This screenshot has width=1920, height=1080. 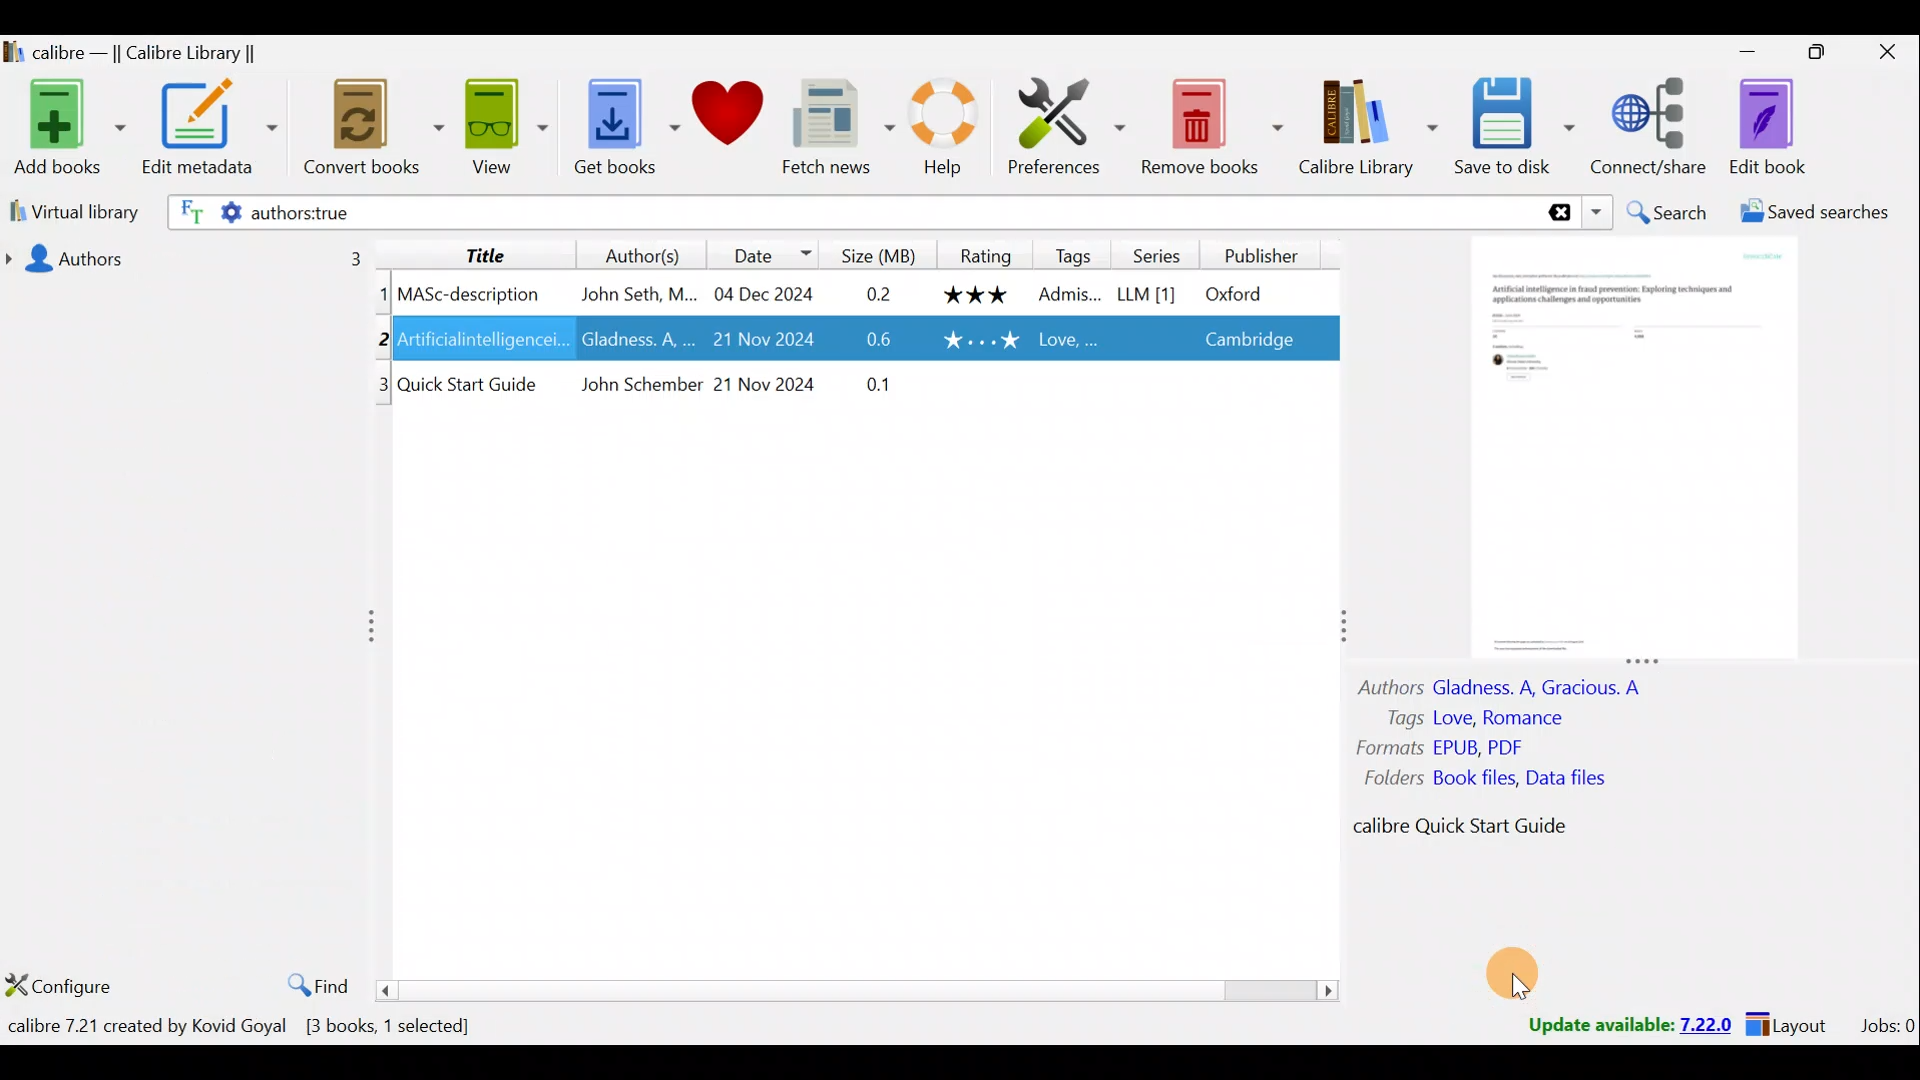 What do you see at coordinates (759, 254) in the screenshot?
I see `Date` at bounding box center [759, 254].